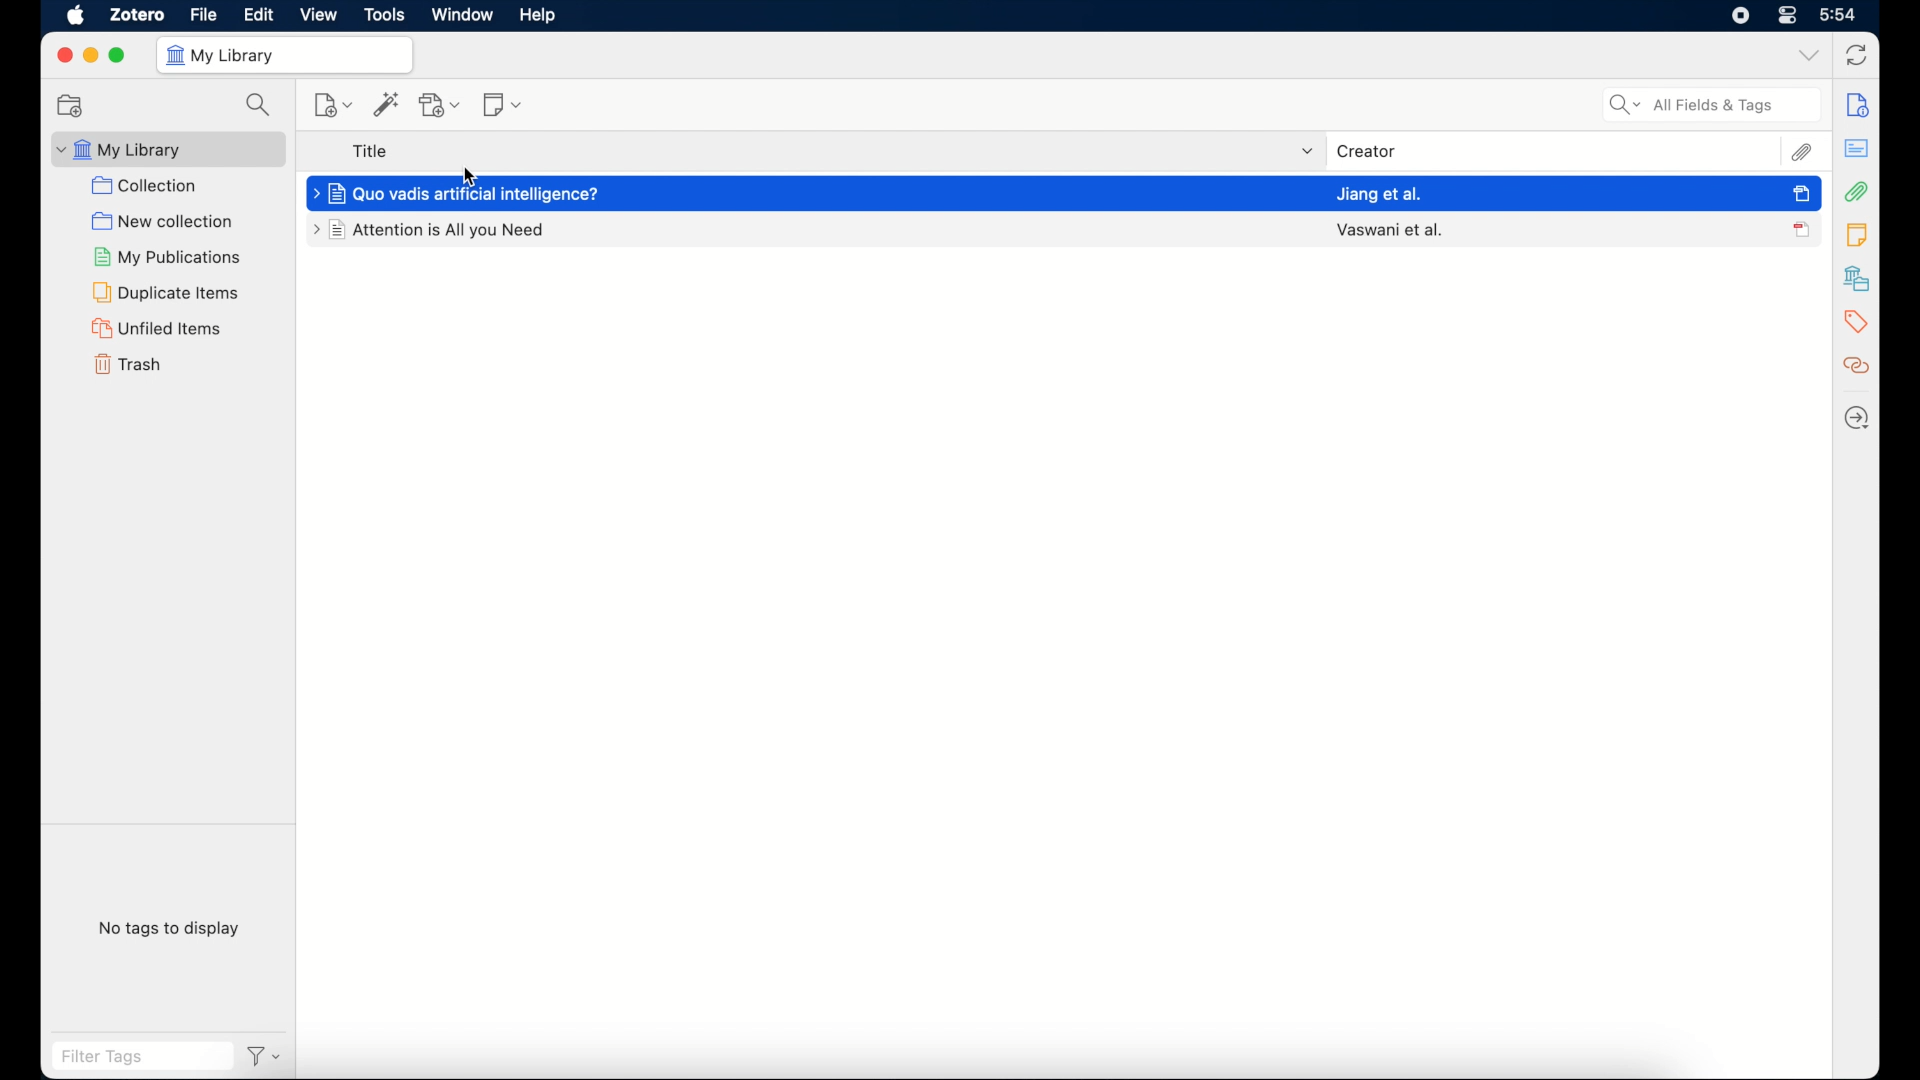  What do you see at coordinates (168, 928) in the screenshot?
I see `no tags to display` at bounding box center [168, 928].